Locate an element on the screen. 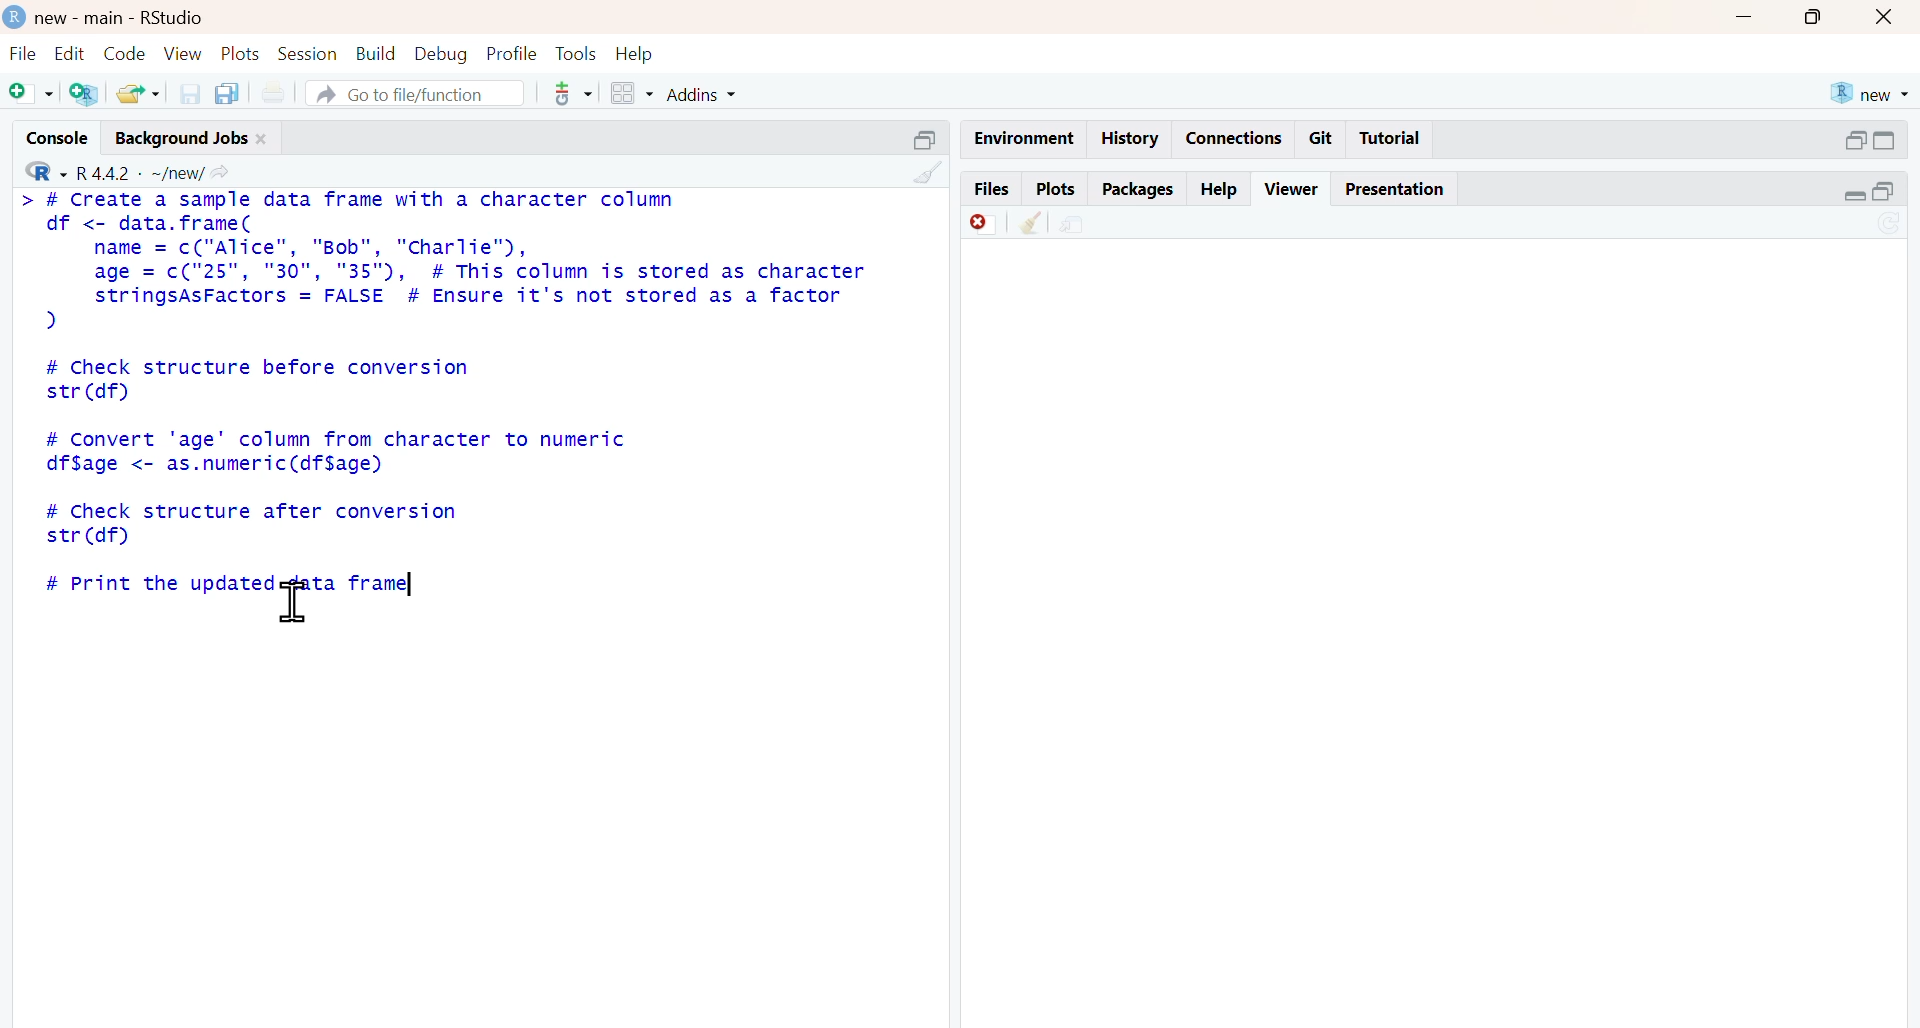 Image resolution: width=1920 pixels, height=1028 pixels.  is located at coordinates (927, 141).